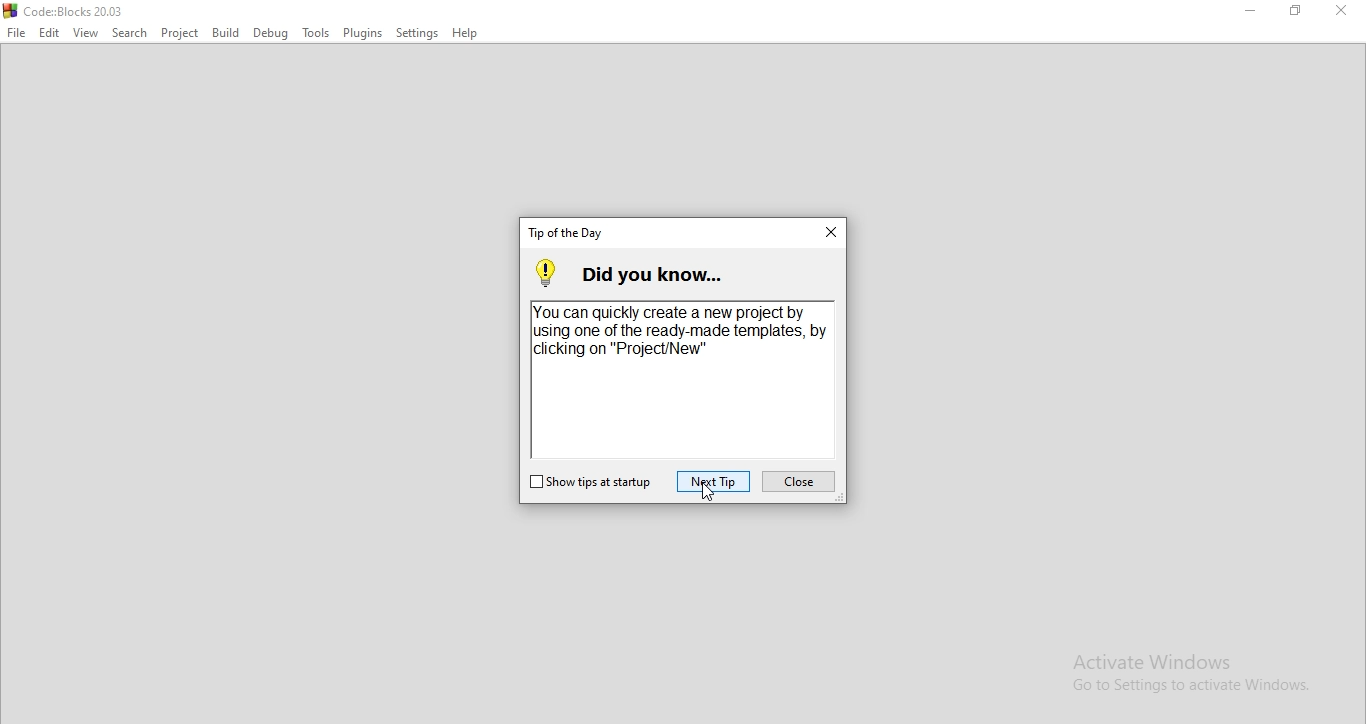 This screenshot has width=1366, height=724. What do you see at coordinates (178, 33) in the screenshot?
I see `Project ` at bounding box center [178, 33].